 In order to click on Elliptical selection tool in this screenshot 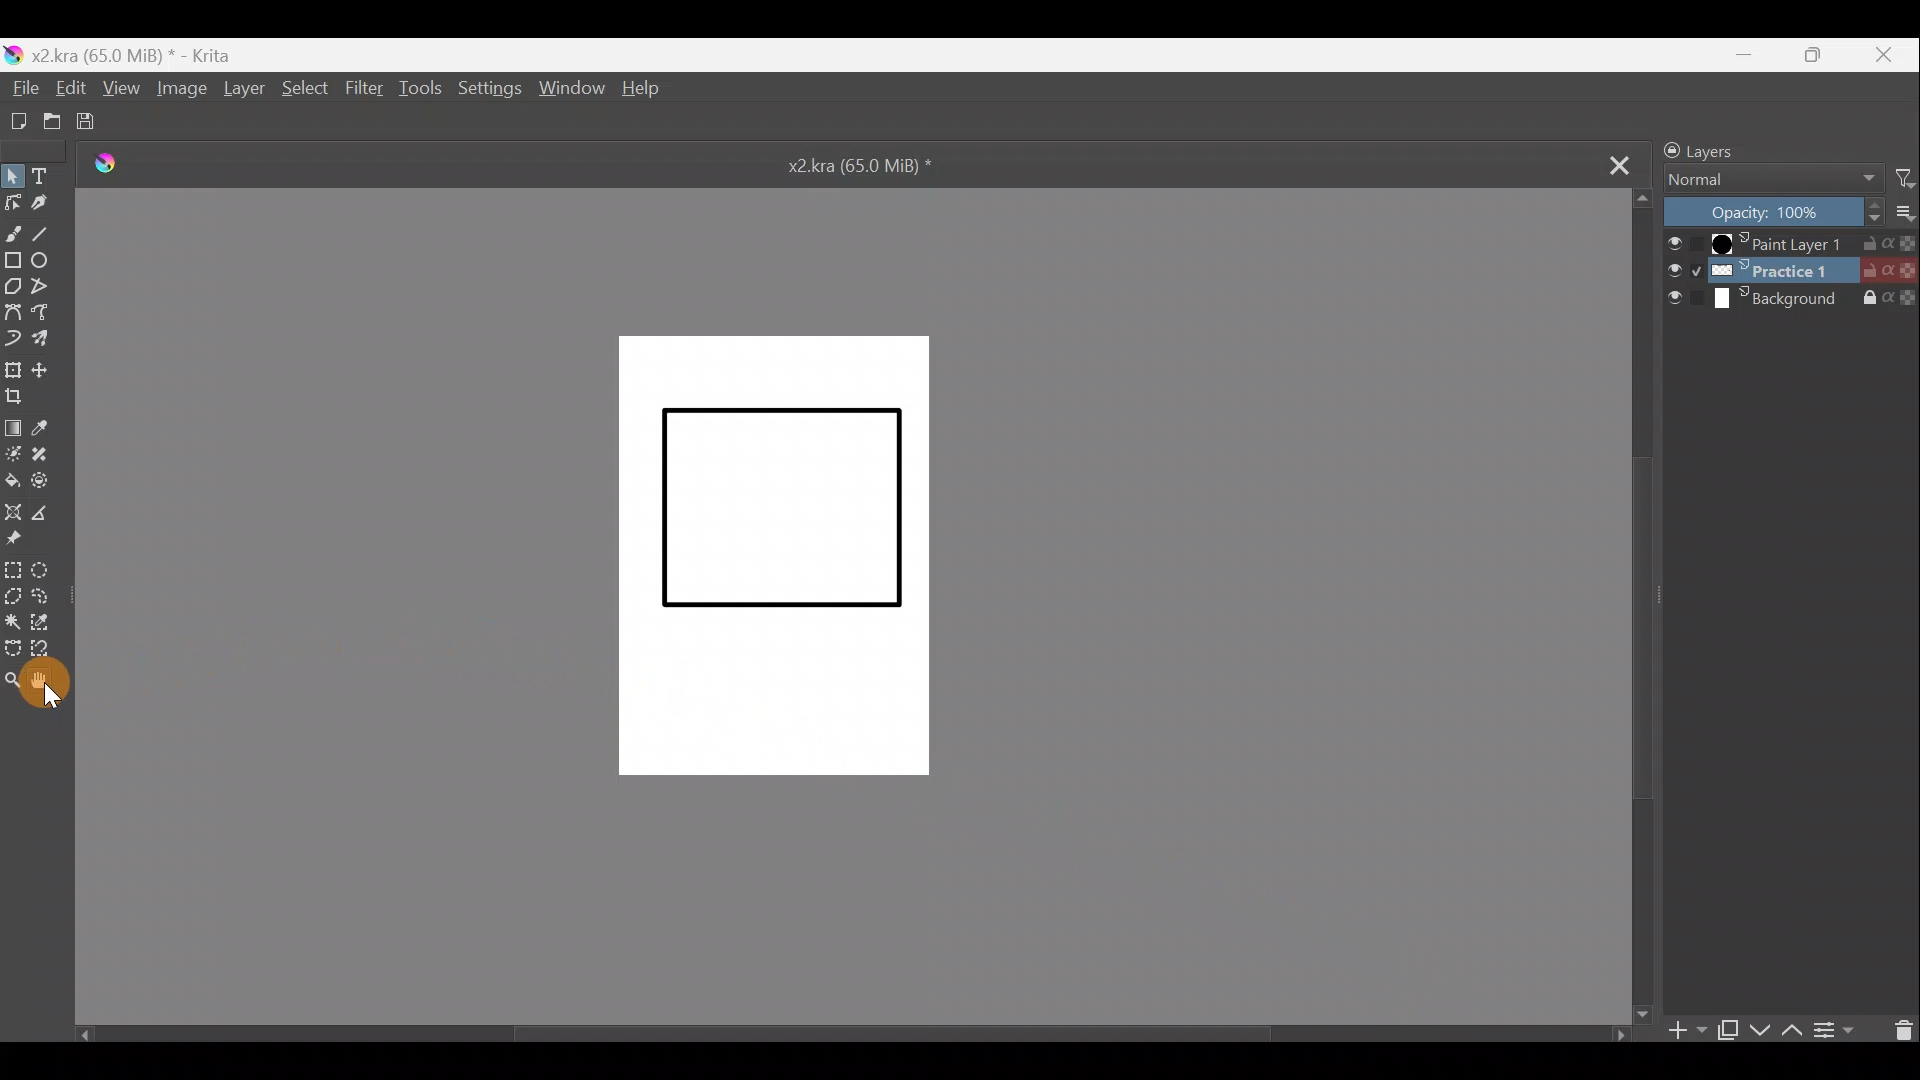, I will do `click(46, 572)`.